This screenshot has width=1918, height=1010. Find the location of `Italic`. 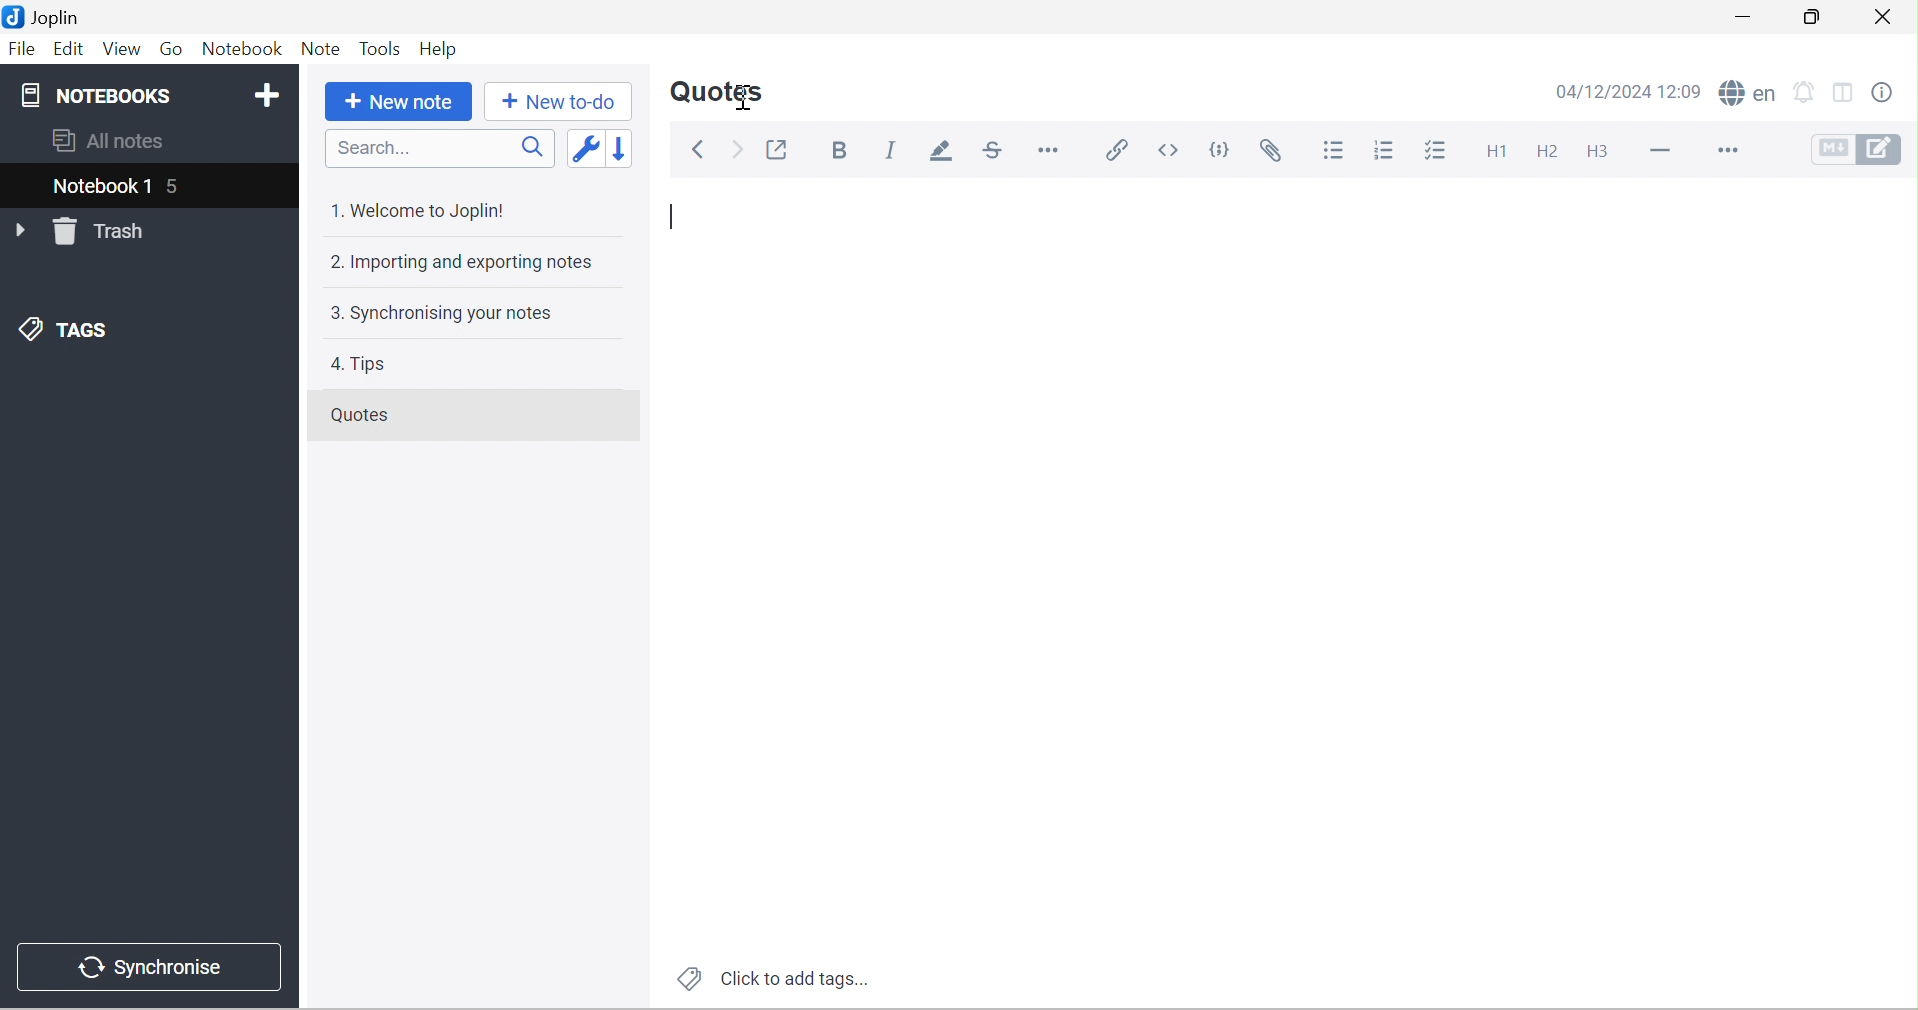

Italic is located at coordinates (897, 150).